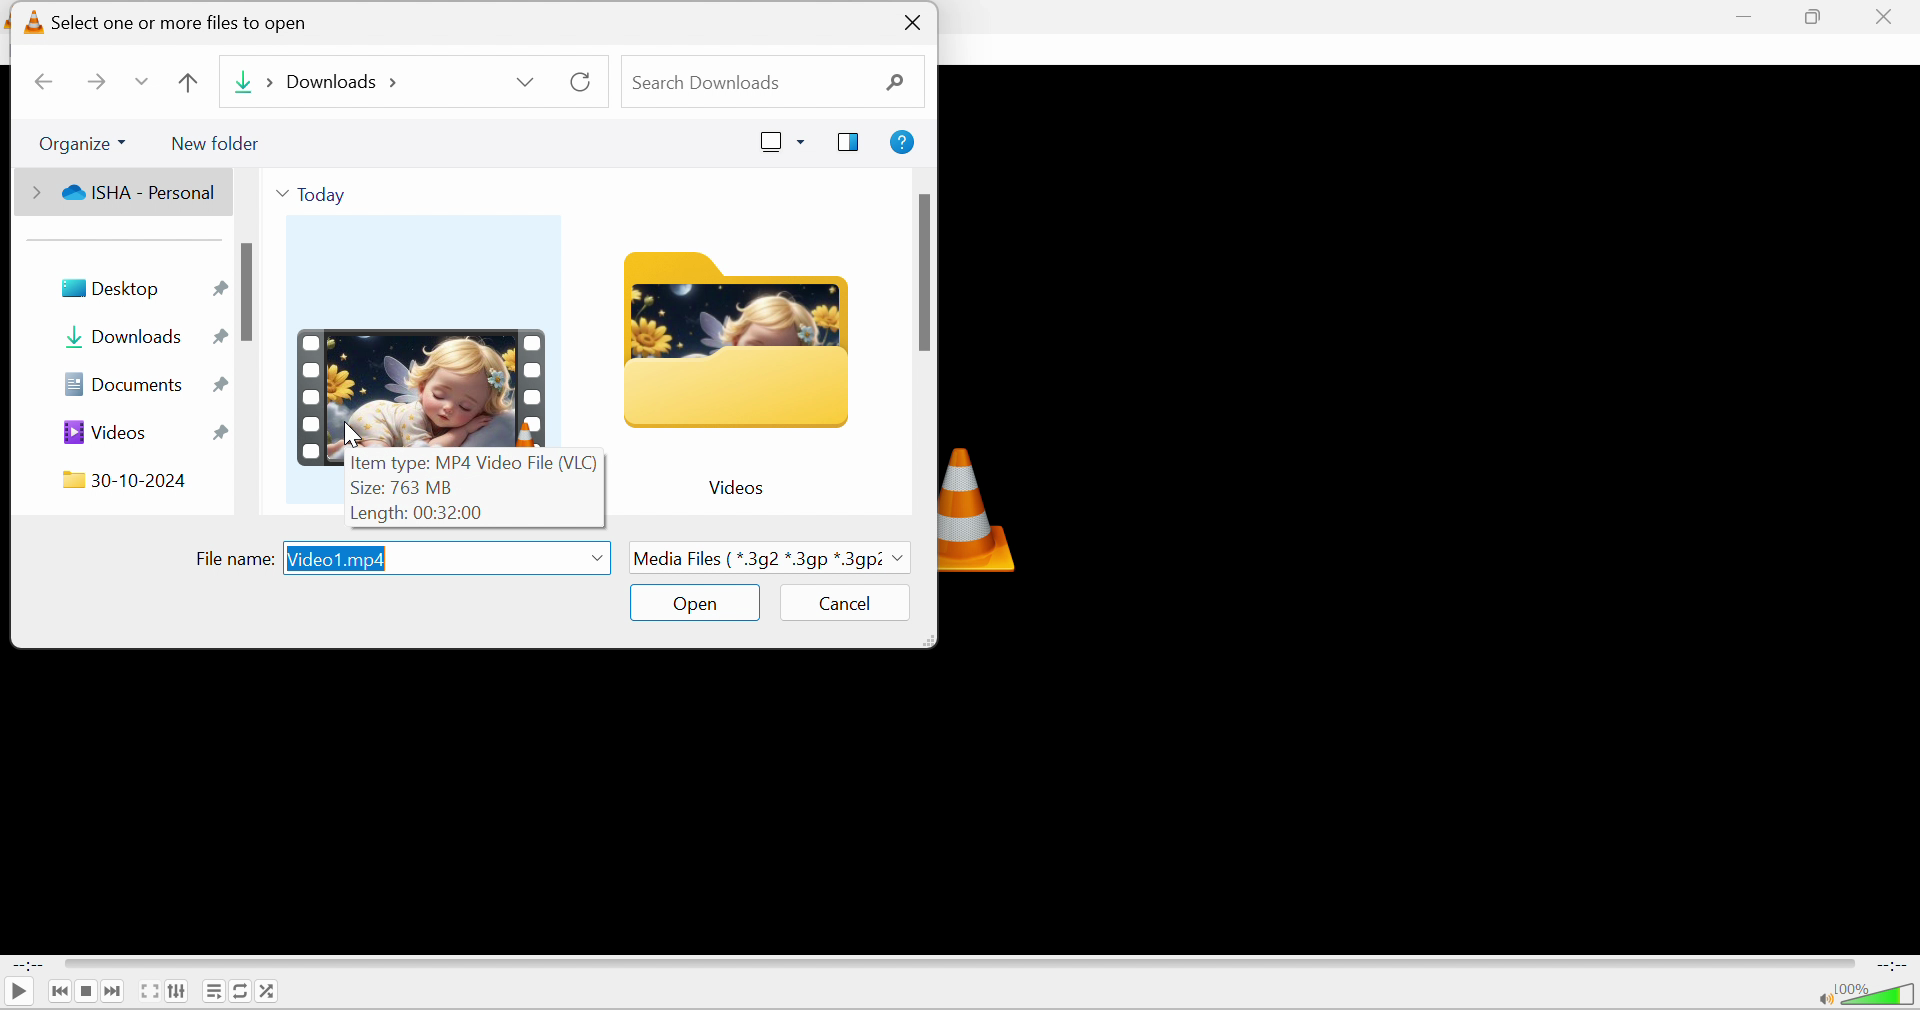 The image size is (1920, 1010). I want to click on Forward, so click(94, 82).